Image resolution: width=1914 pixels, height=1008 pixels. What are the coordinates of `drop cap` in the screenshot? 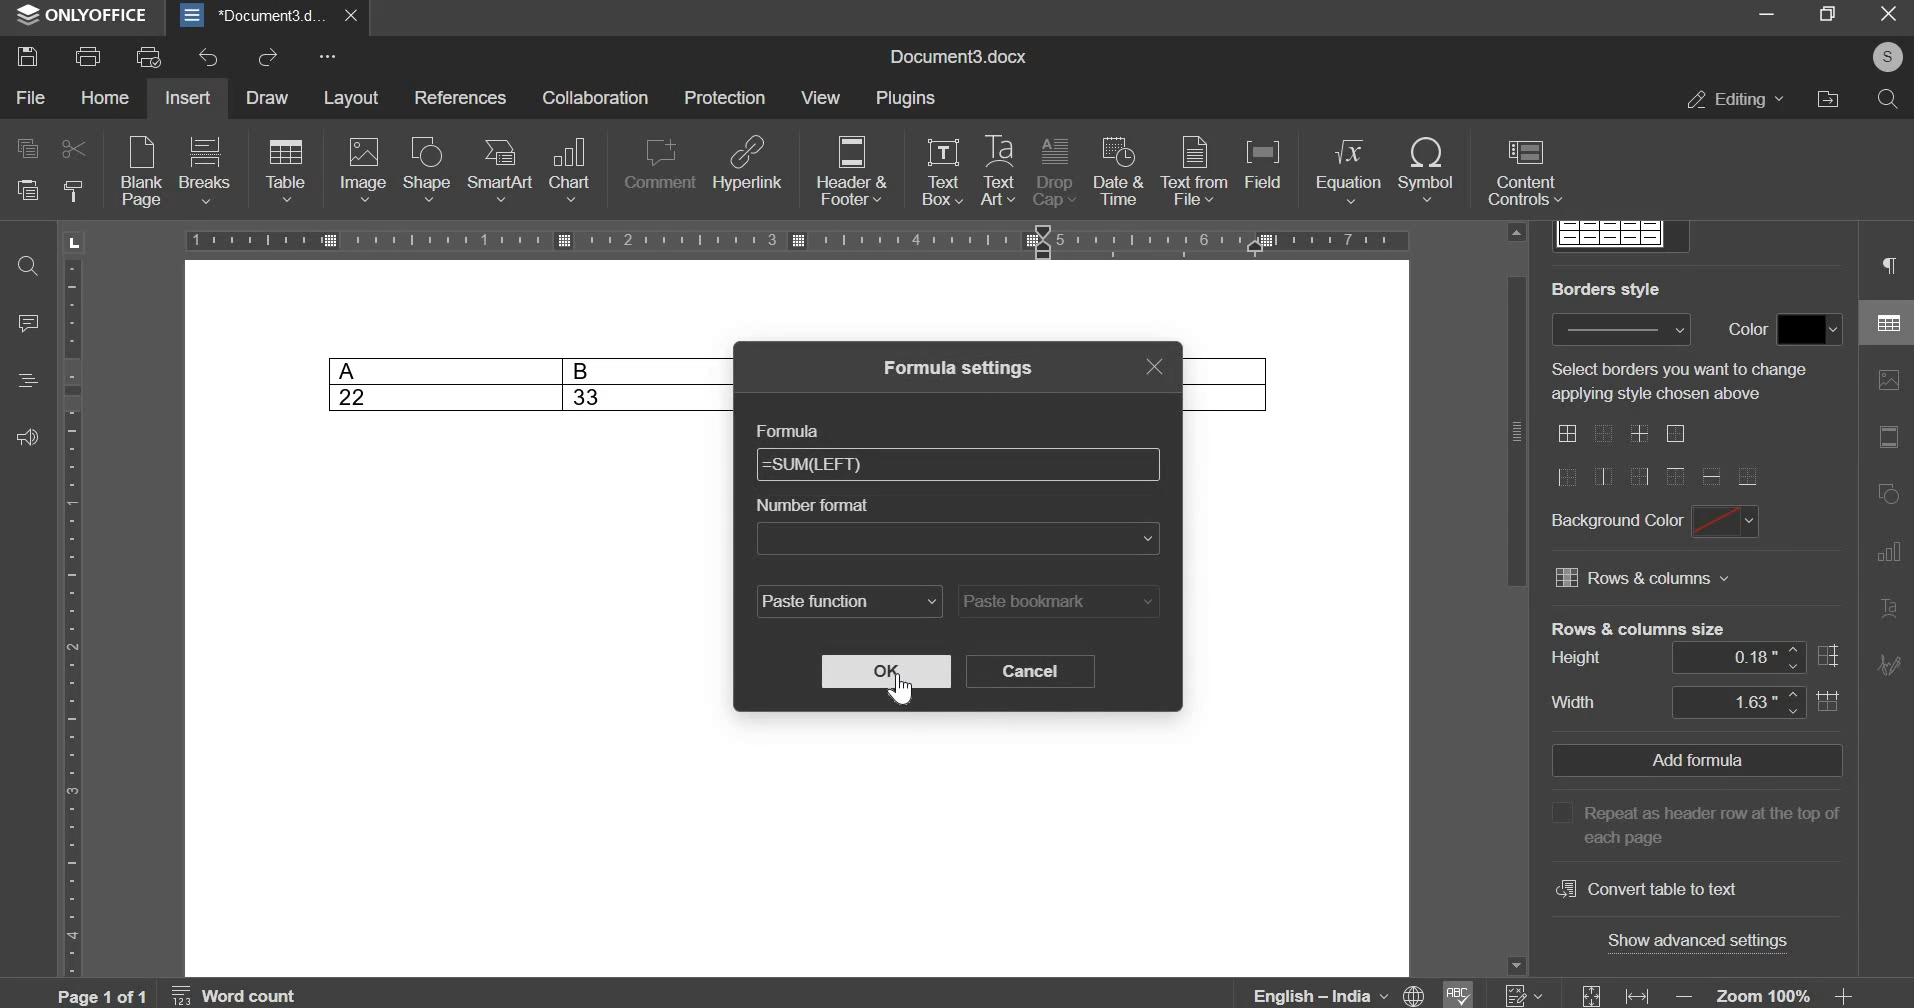 It's located at (1053, 173).